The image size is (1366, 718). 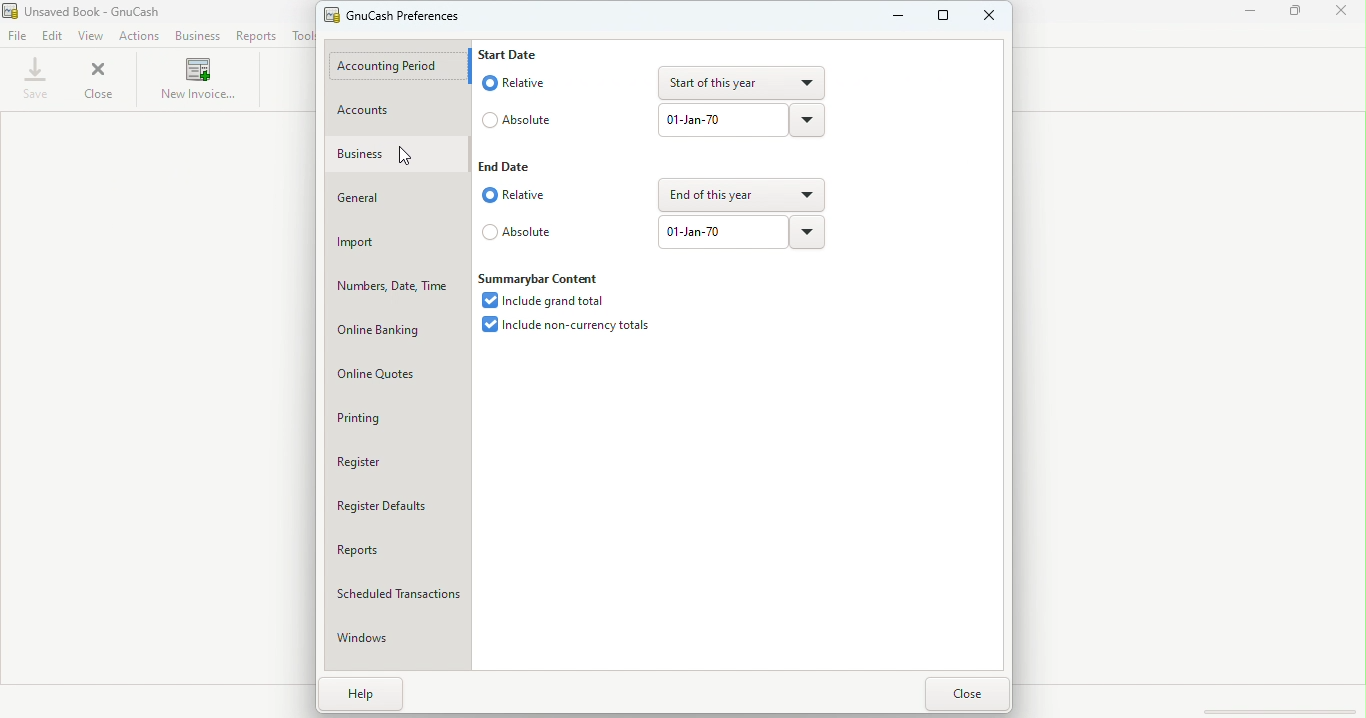 I want to click on Include non-currency total, so click(x=567, y=325).